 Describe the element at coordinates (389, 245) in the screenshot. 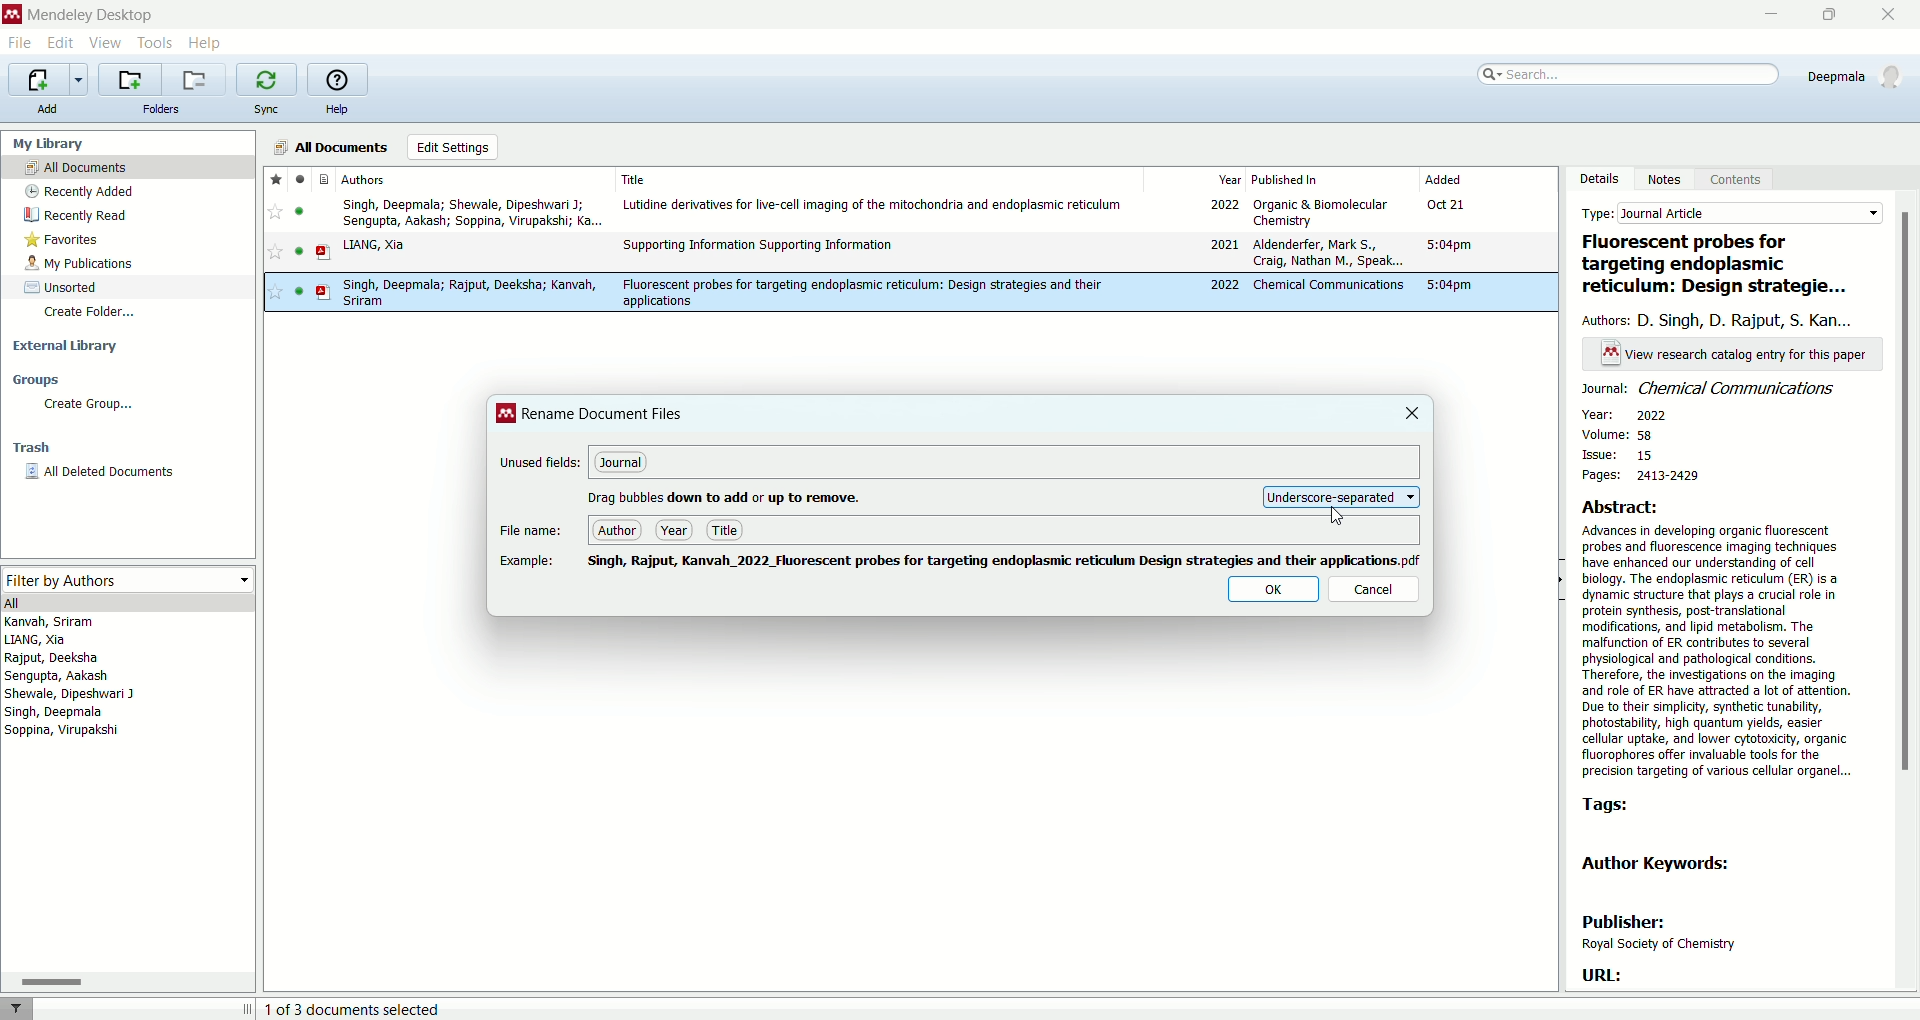

I see `y LIANG, Xia` at that location.